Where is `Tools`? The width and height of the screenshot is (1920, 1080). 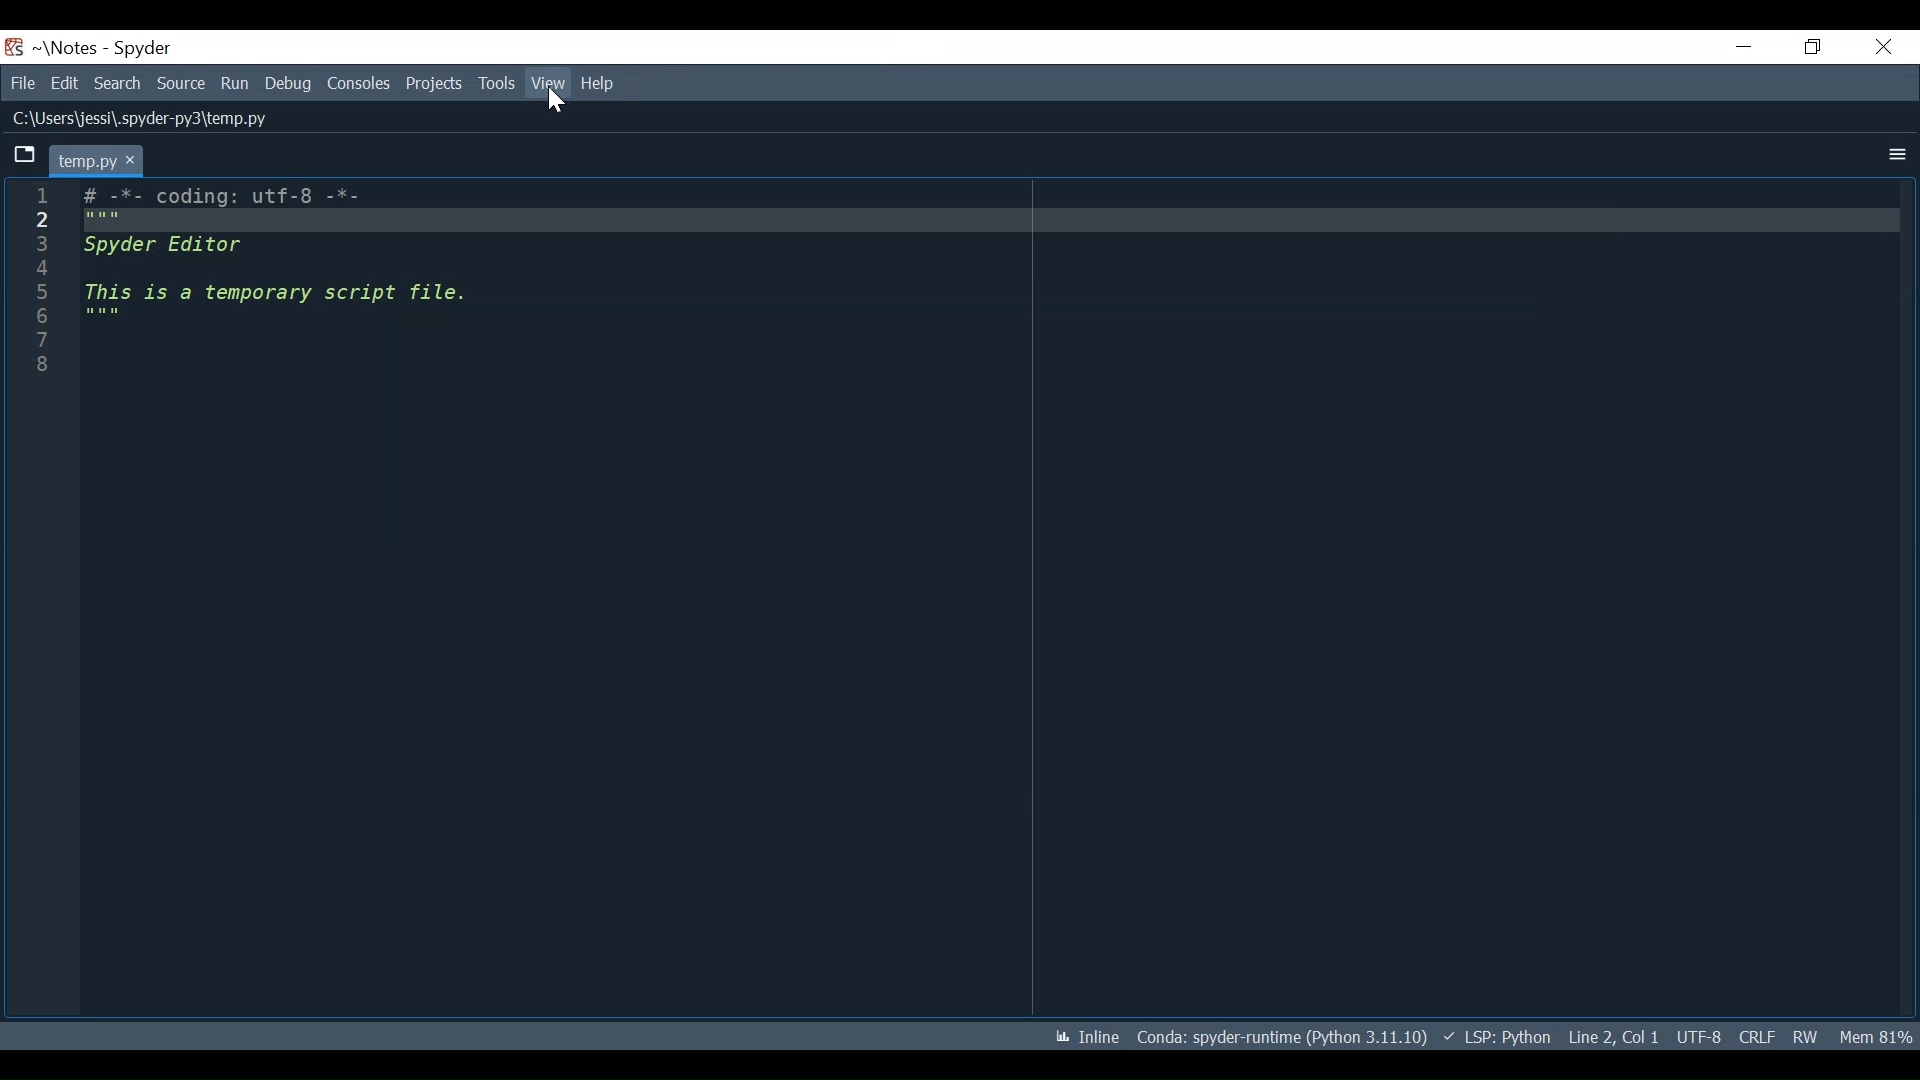
Tools is located at coordinates (436, 83).